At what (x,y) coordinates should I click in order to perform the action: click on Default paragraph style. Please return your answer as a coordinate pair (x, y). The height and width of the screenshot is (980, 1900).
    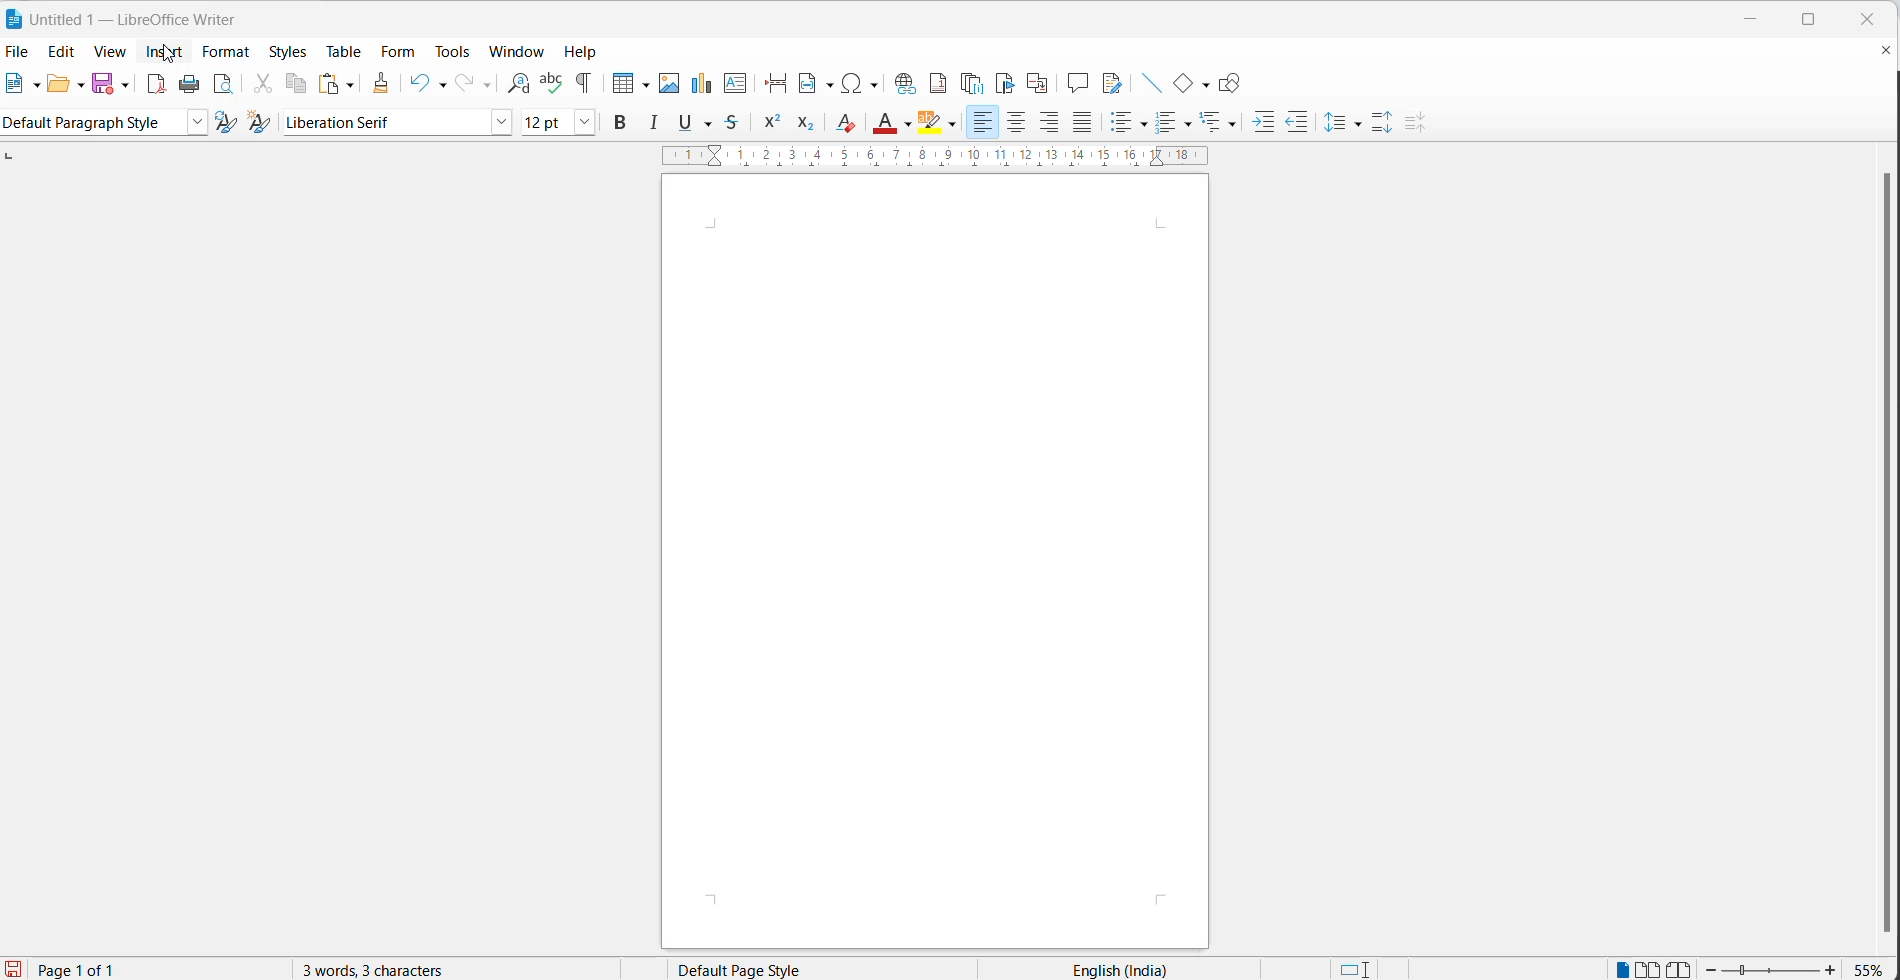
    Looking at the image, I should click on (93, 122).